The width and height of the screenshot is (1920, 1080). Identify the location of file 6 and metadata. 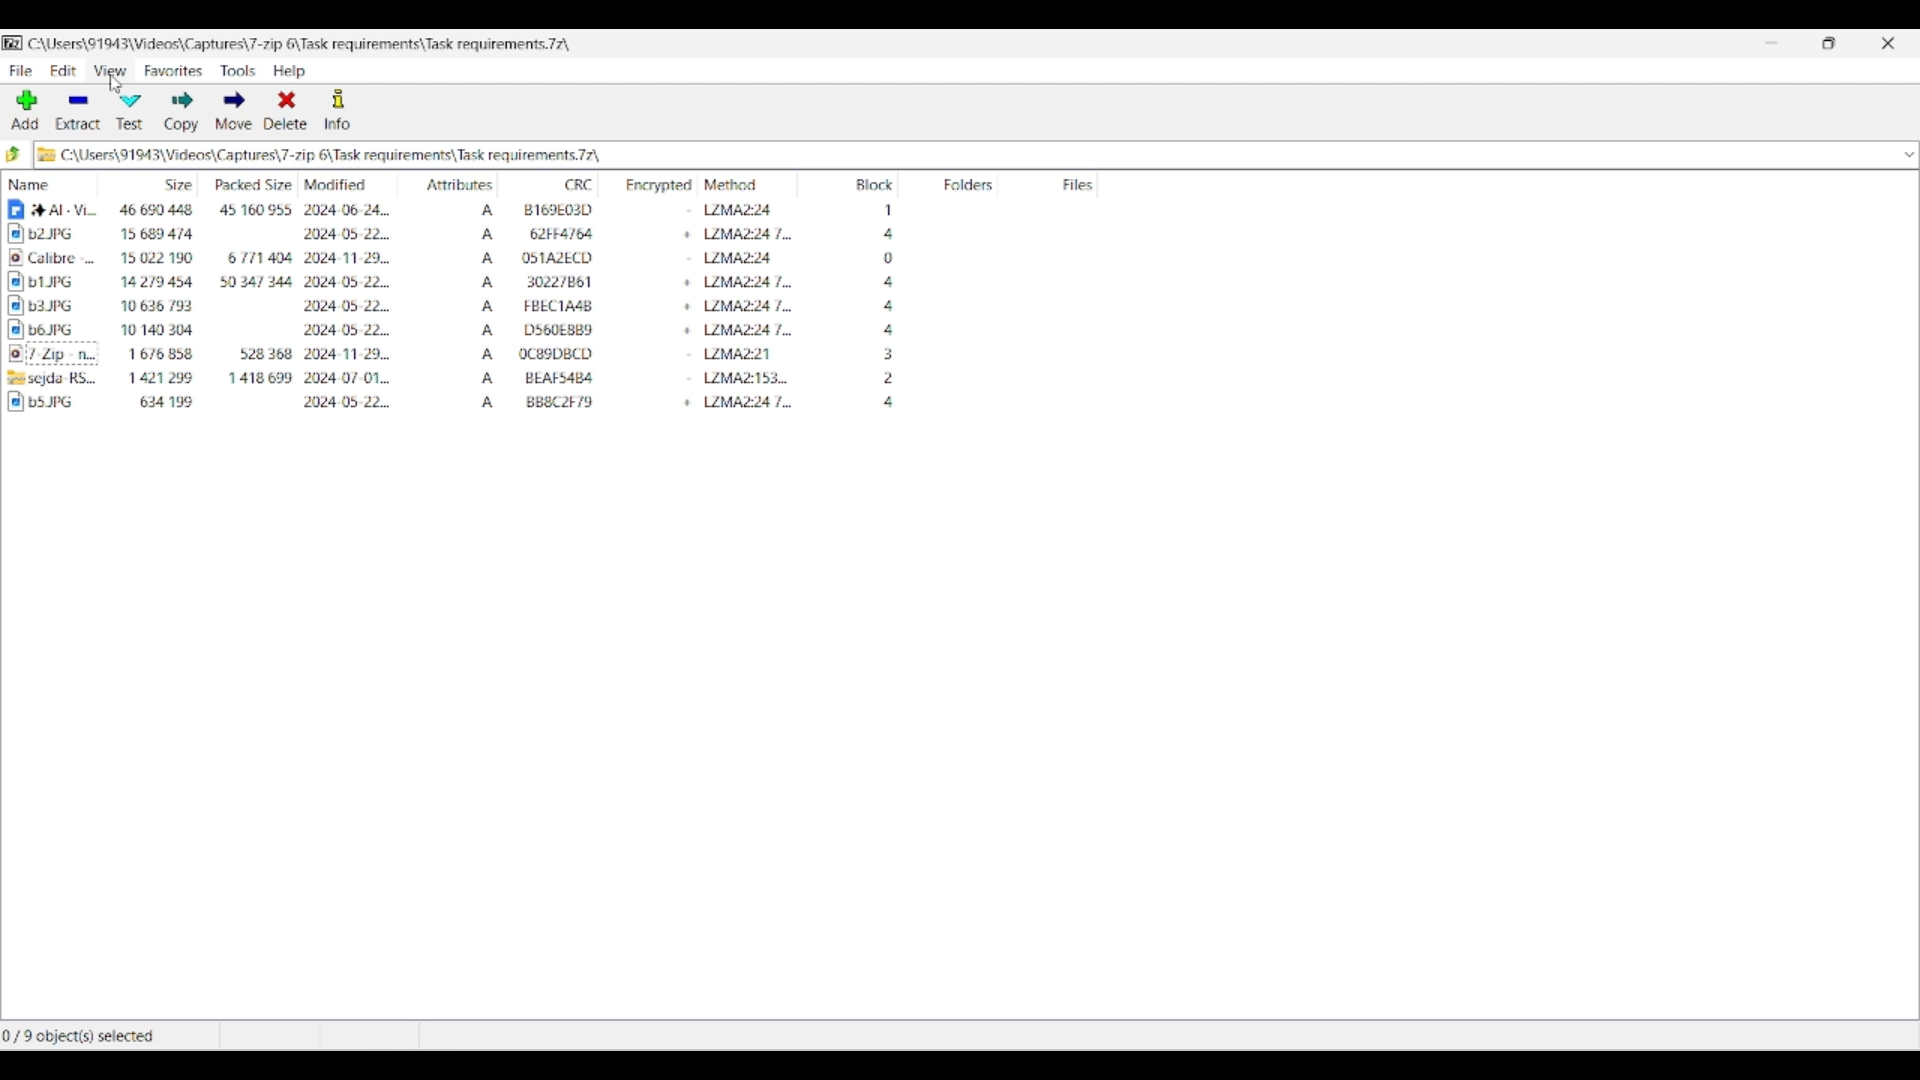
(554, 333).